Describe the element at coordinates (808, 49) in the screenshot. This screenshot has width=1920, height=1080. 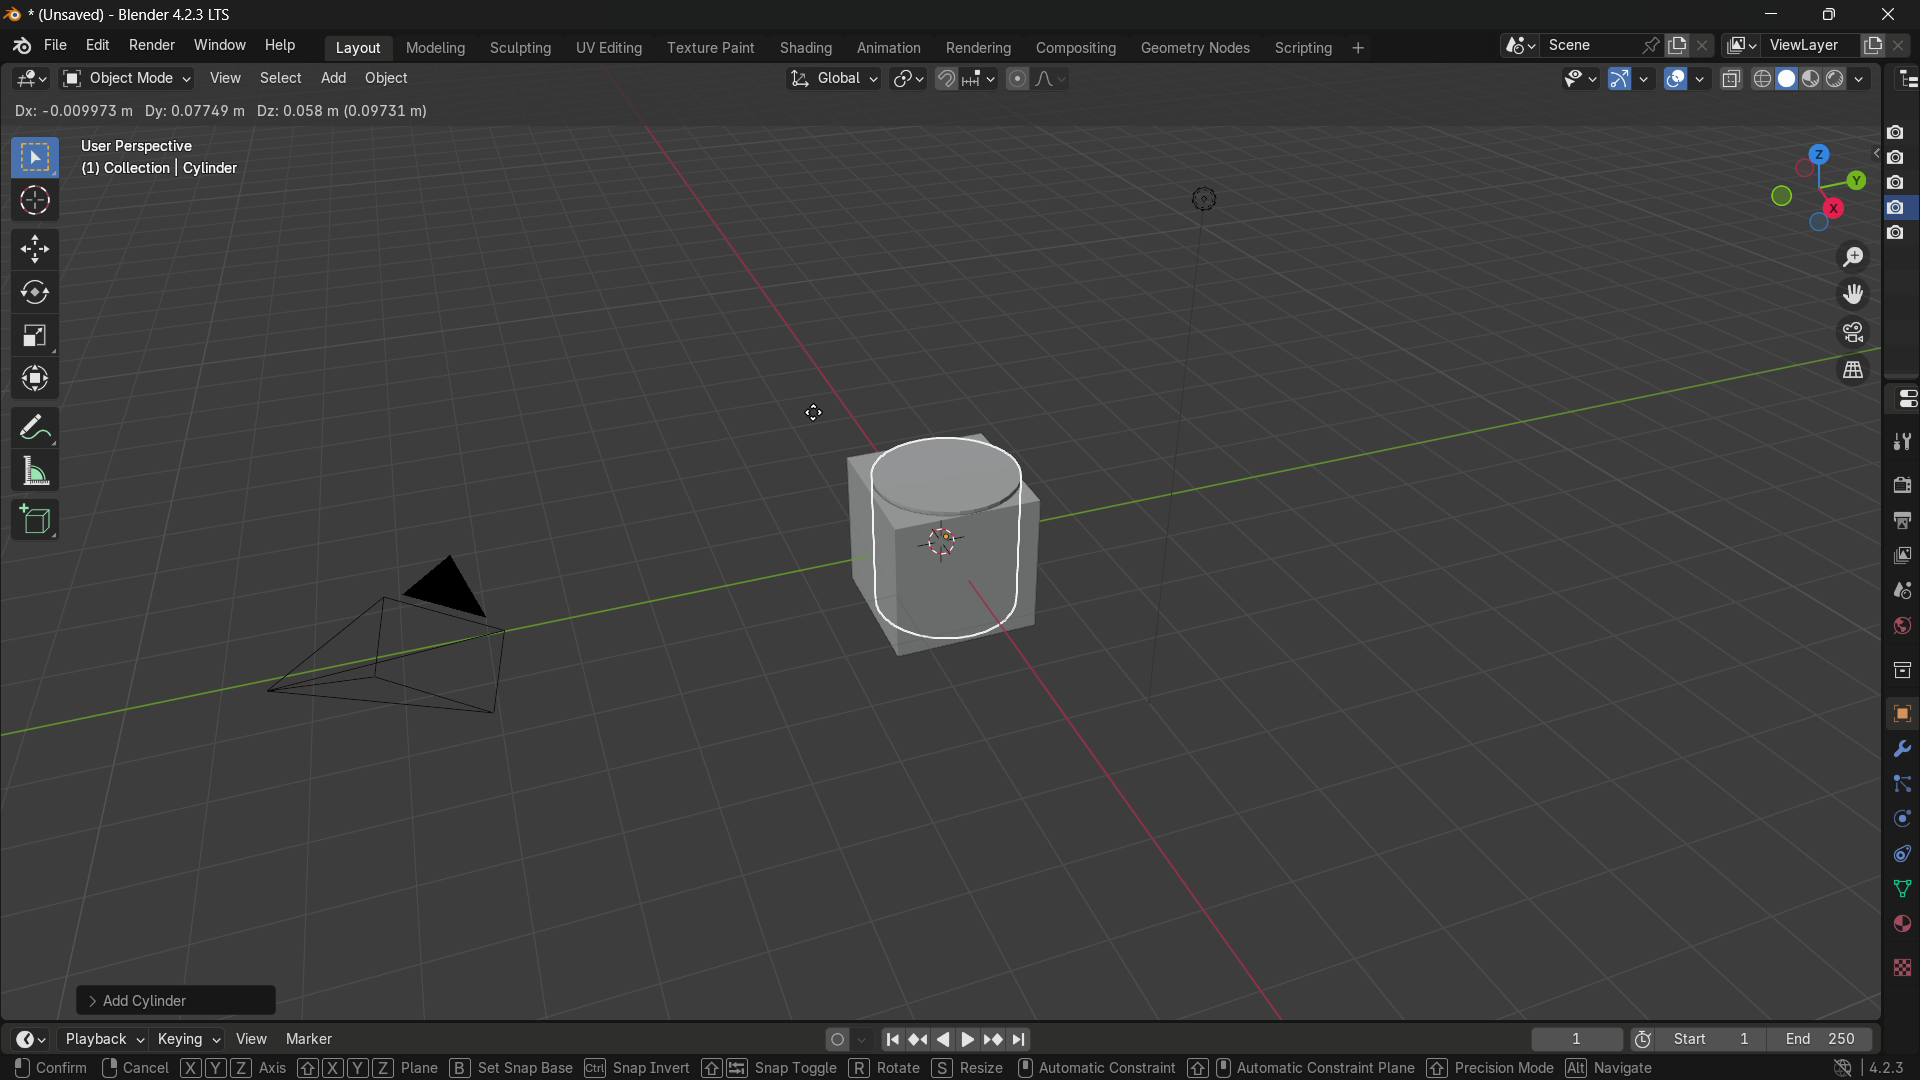
I see `shading menu` at that location.